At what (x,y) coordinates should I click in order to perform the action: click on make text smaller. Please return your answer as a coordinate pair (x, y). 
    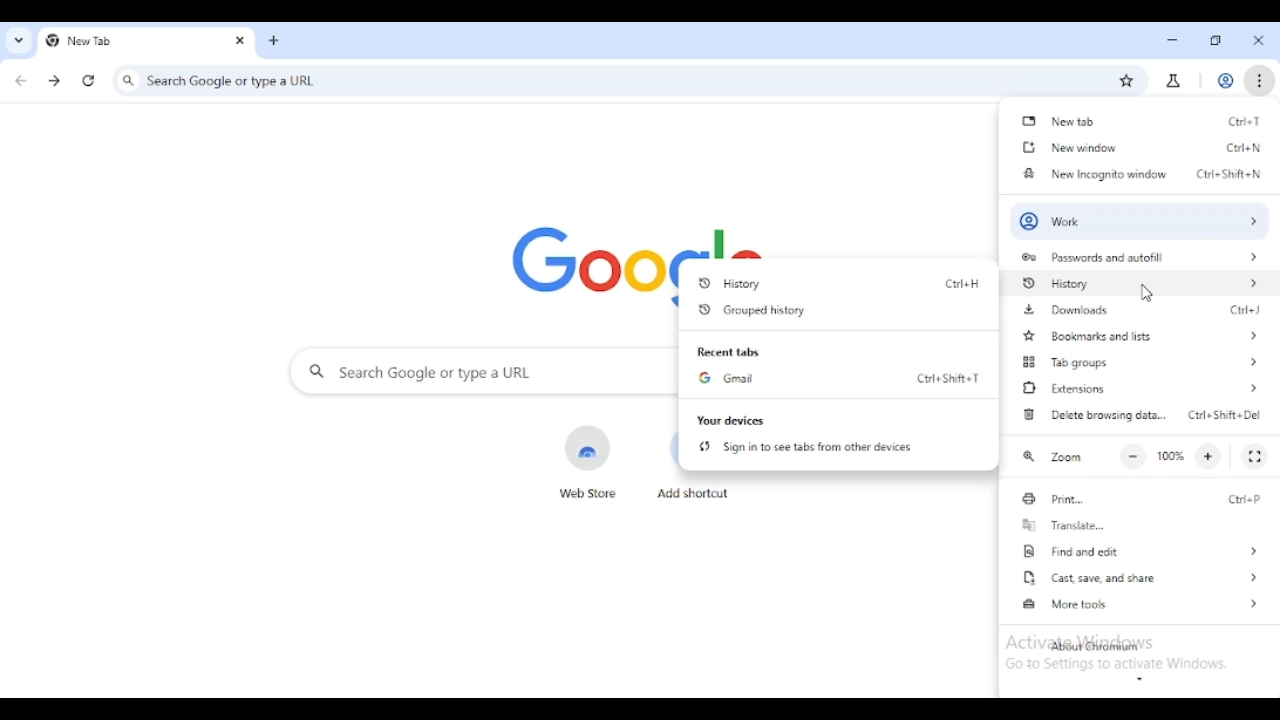
    Looking at the image, I should click on (1134, 456).